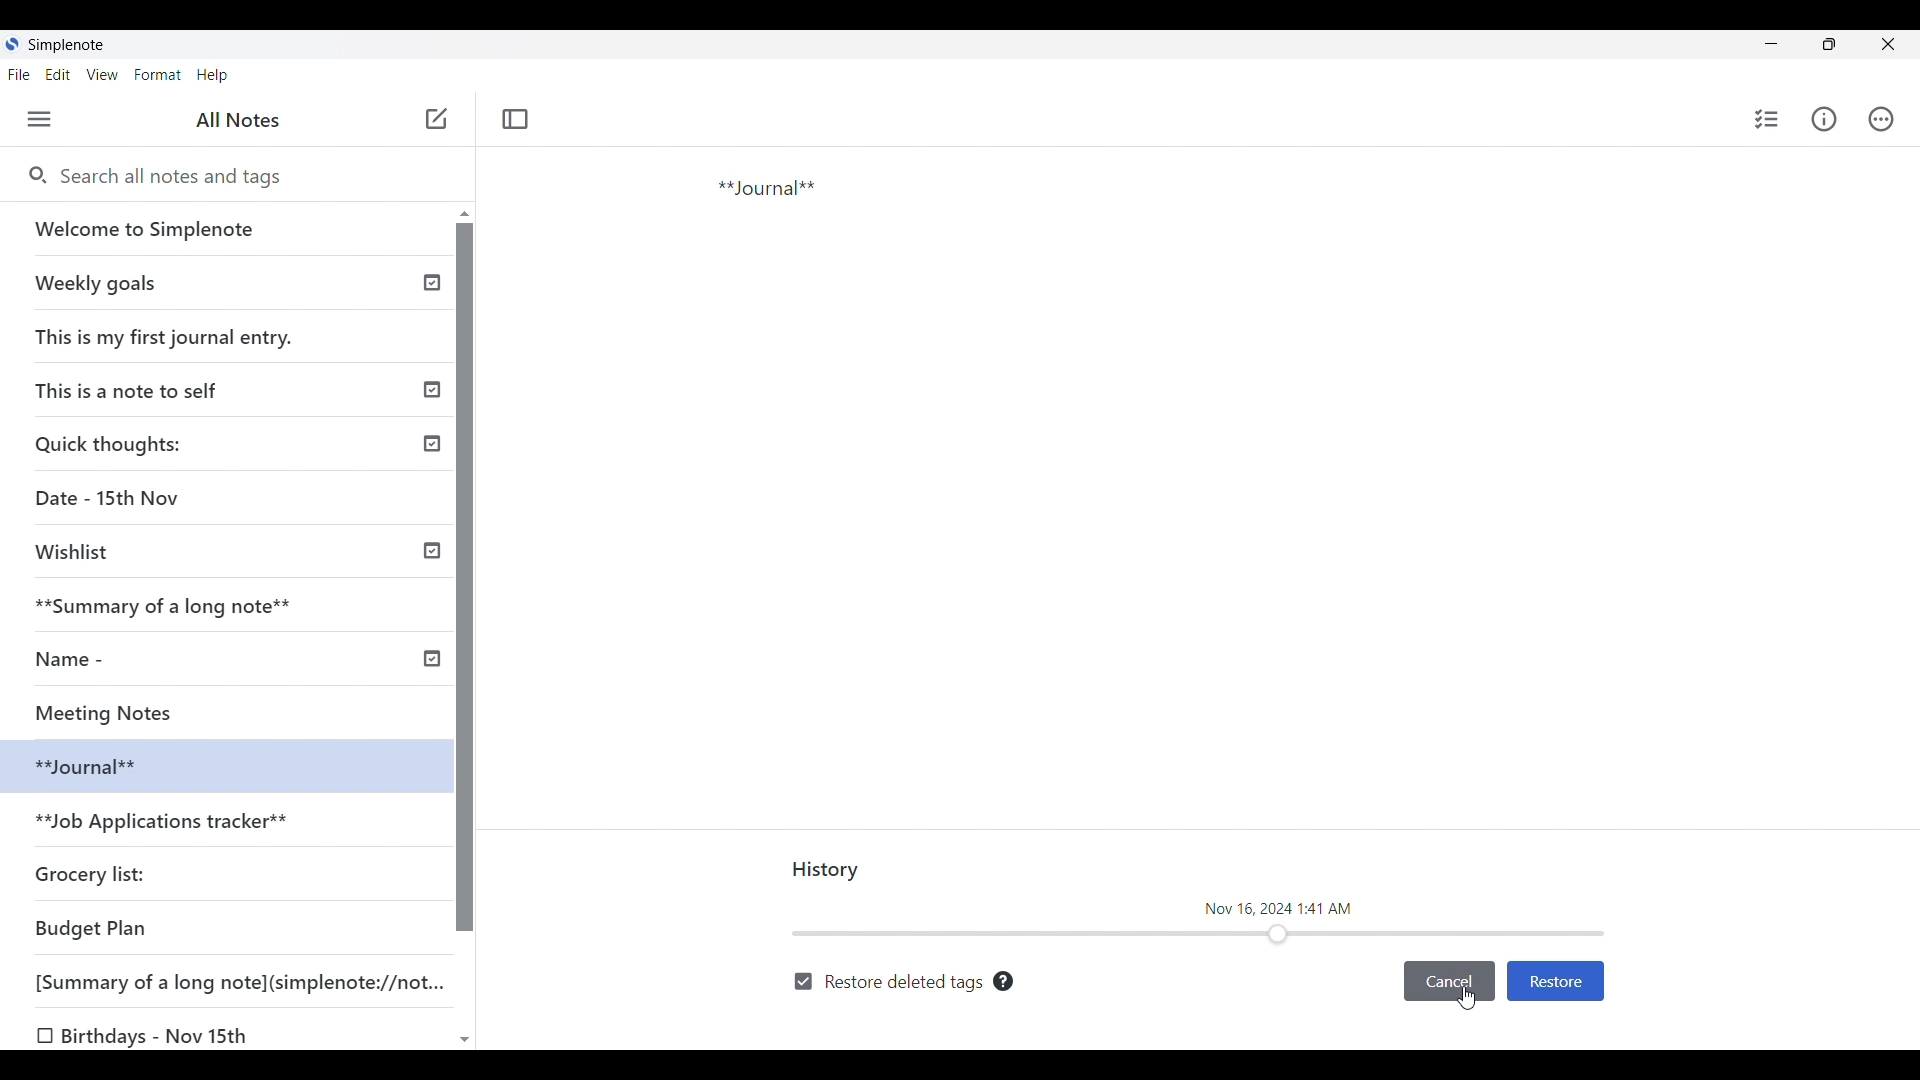 The image size is (1920, 1080). What do you see at coordinates (437, 118) in the screenshot?
I see `Add new note` at bounding box center [437, 118].